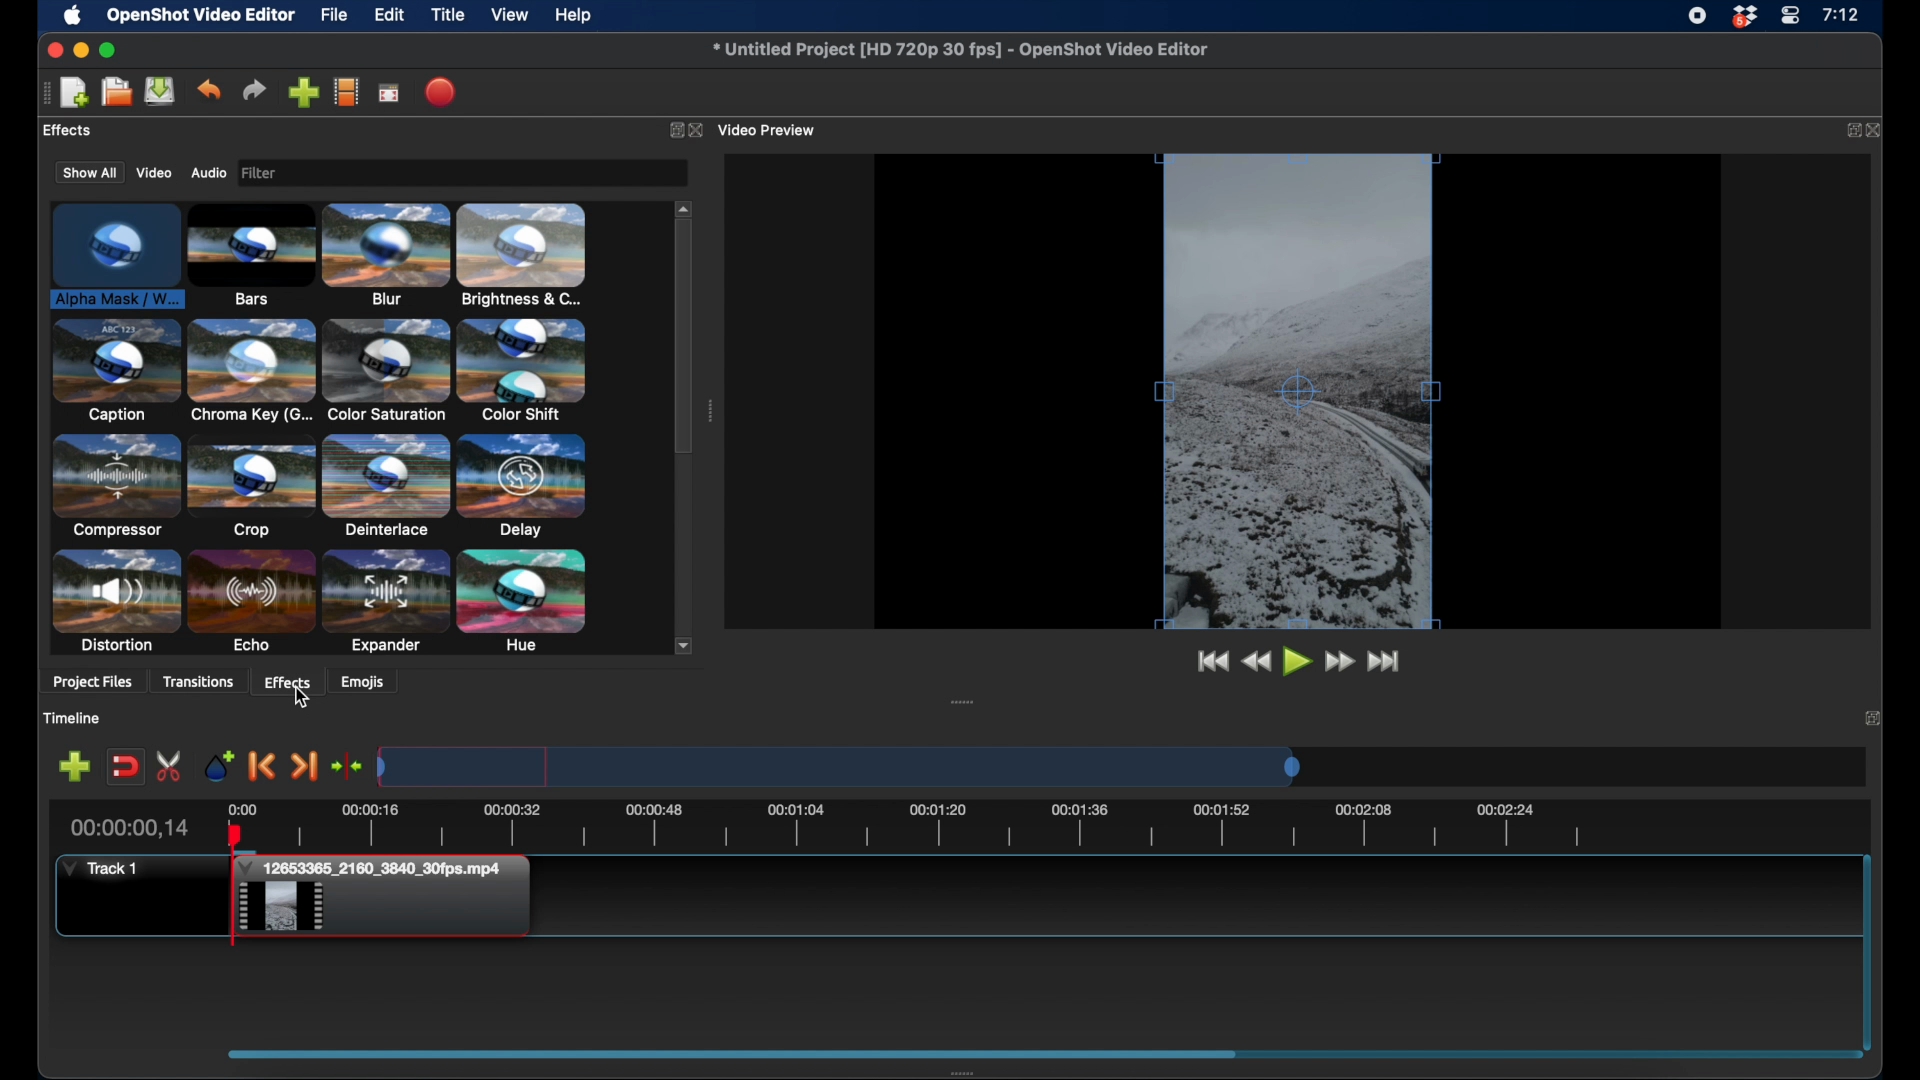 Image resolution: width=1920 pixels, height=1080 pixels. Describe the element at coordinates (347, 91) in the screenshot. I see `choose profile` at that location.